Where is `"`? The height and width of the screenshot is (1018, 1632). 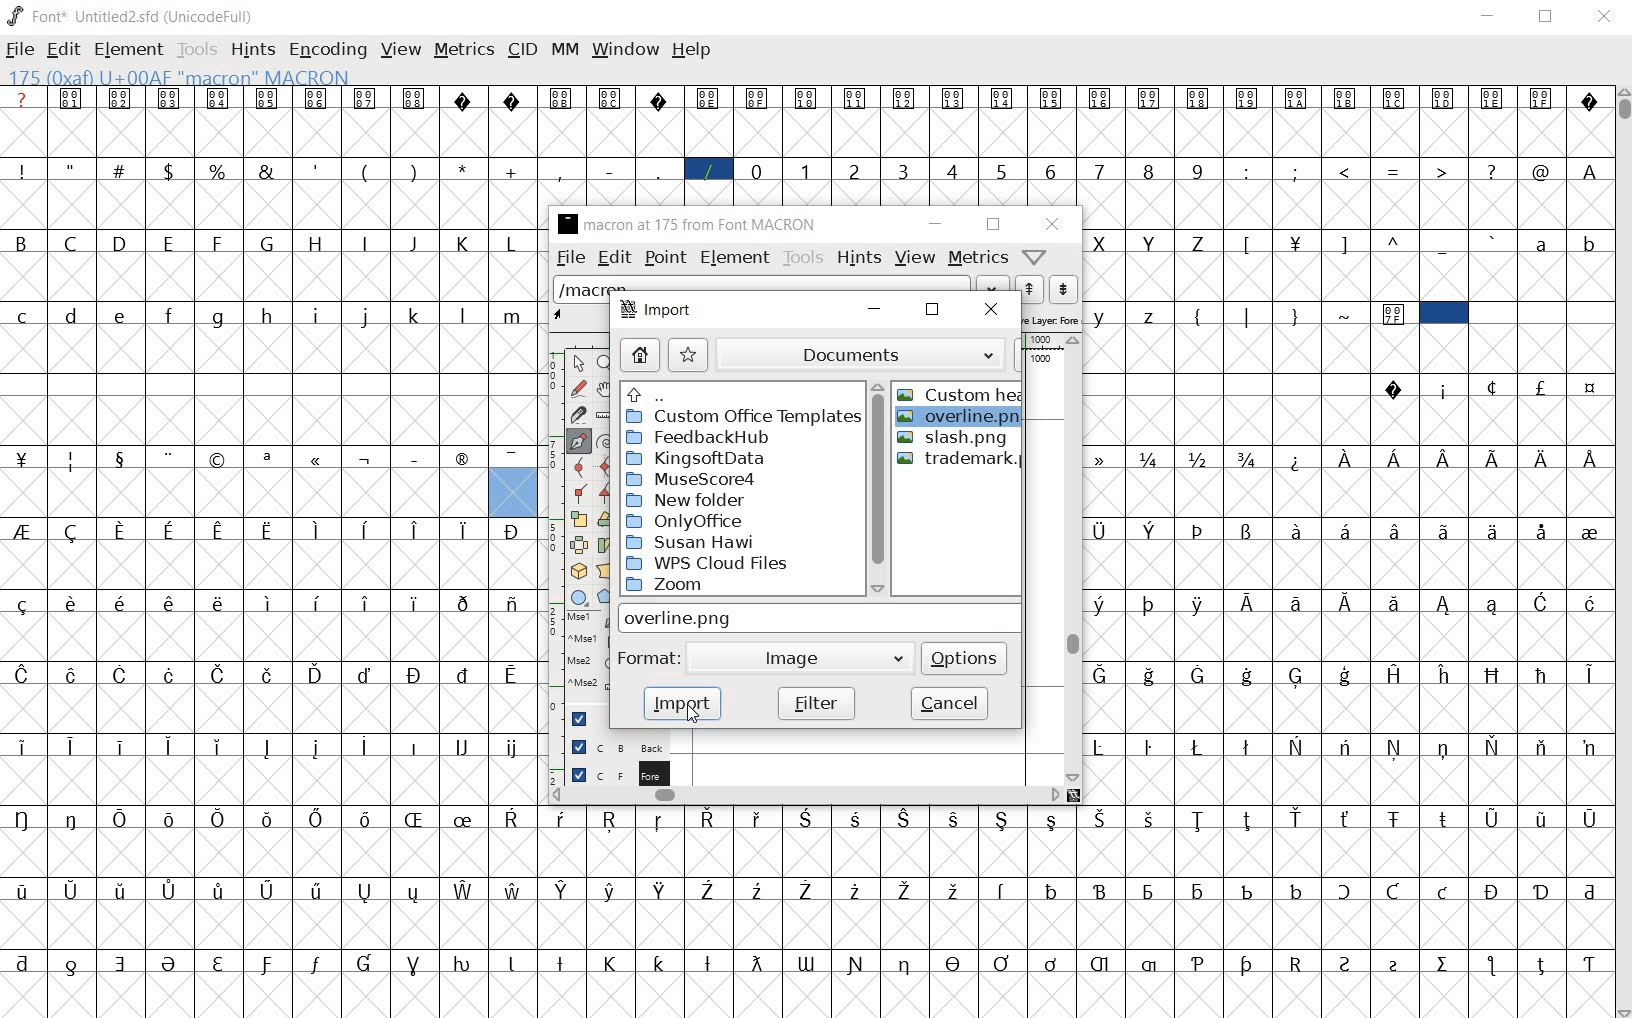
" is located at coordinates (73, 171).